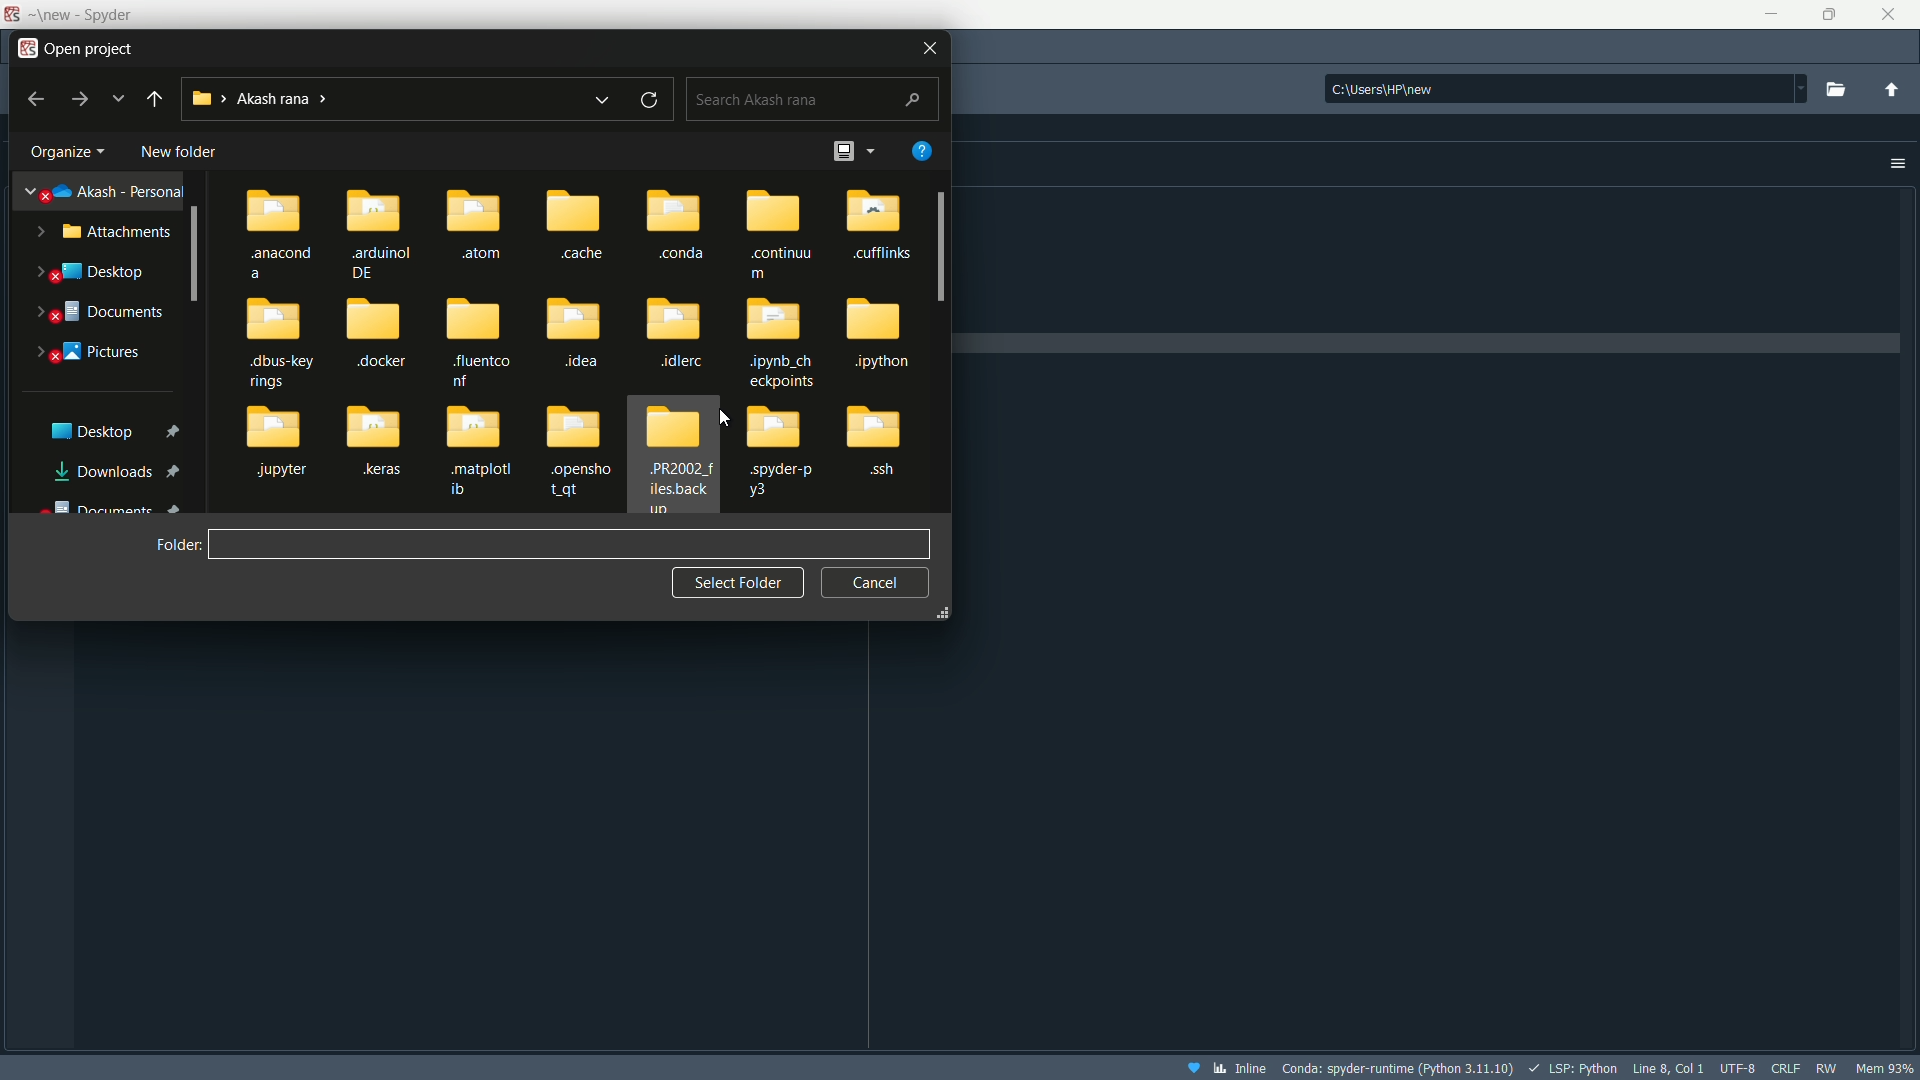 The width and height of the screenshot is (1920, 1080). Describe the element at coordinates (90, 14) in the screenshot. I see `new - Spyder` at that location.